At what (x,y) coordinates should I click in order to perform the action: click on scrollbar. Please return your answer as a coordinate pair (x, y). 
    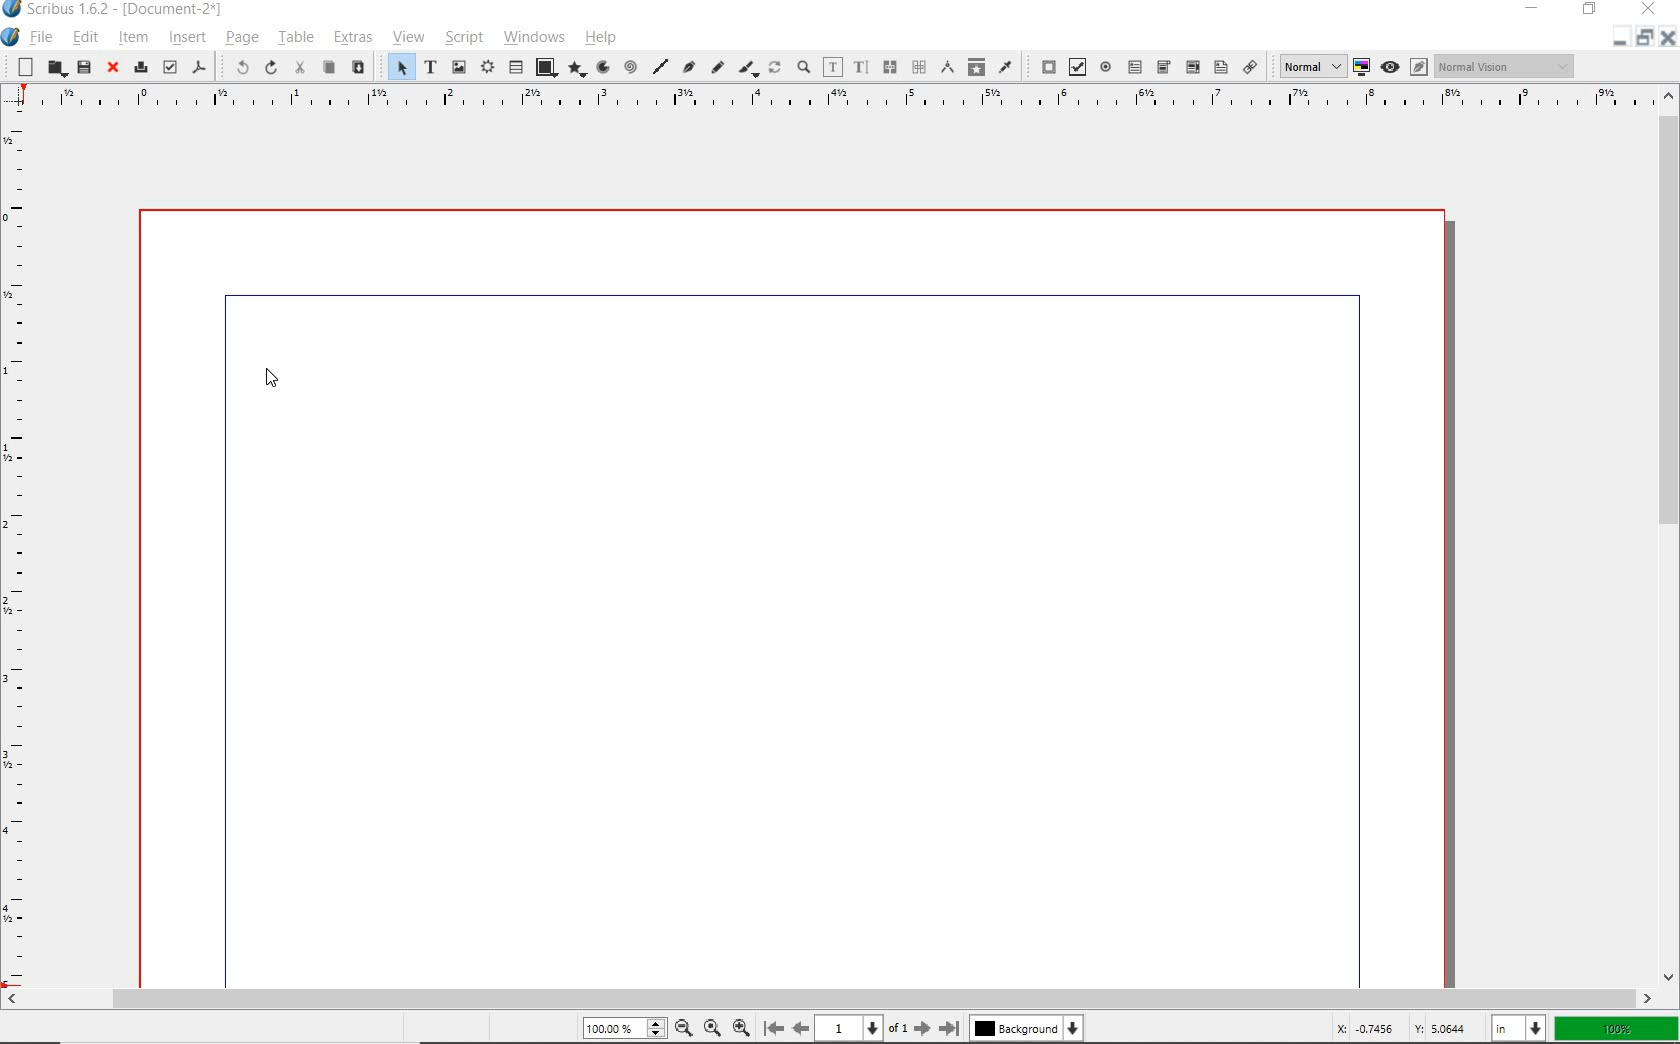
    Looking at the image, I should click on (1670, 535).